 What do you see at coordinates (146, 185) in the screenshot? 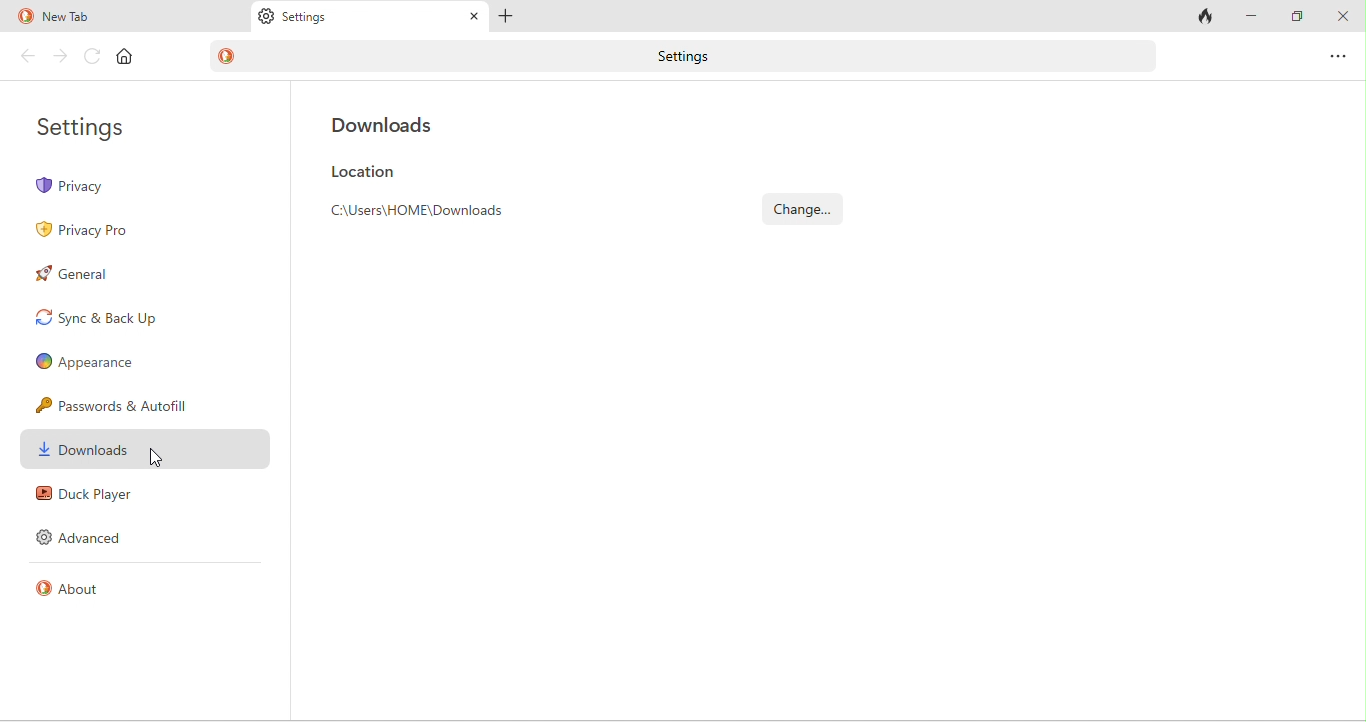
I see `privacy` at bounding box center [146, 185].